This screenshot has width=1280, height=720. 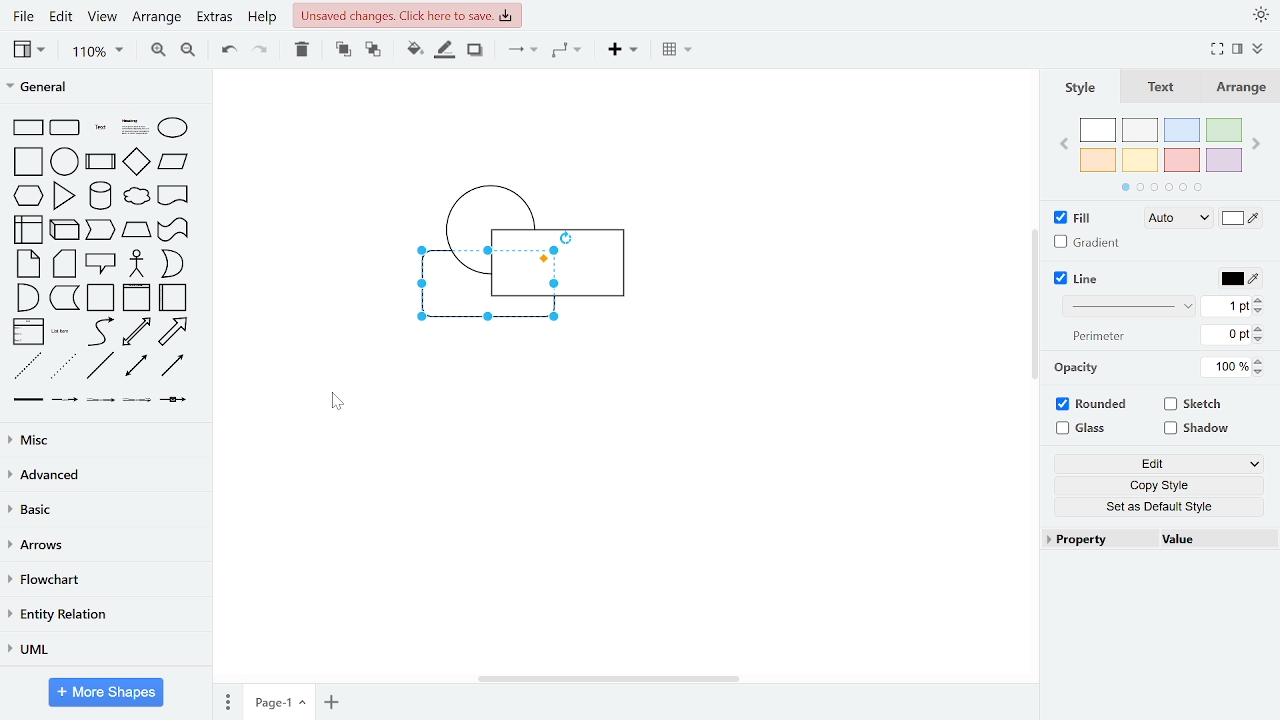 What do you see at coordinates (61, 16) in the screenshot?
I see `edit` at bounding box center [61, 16].